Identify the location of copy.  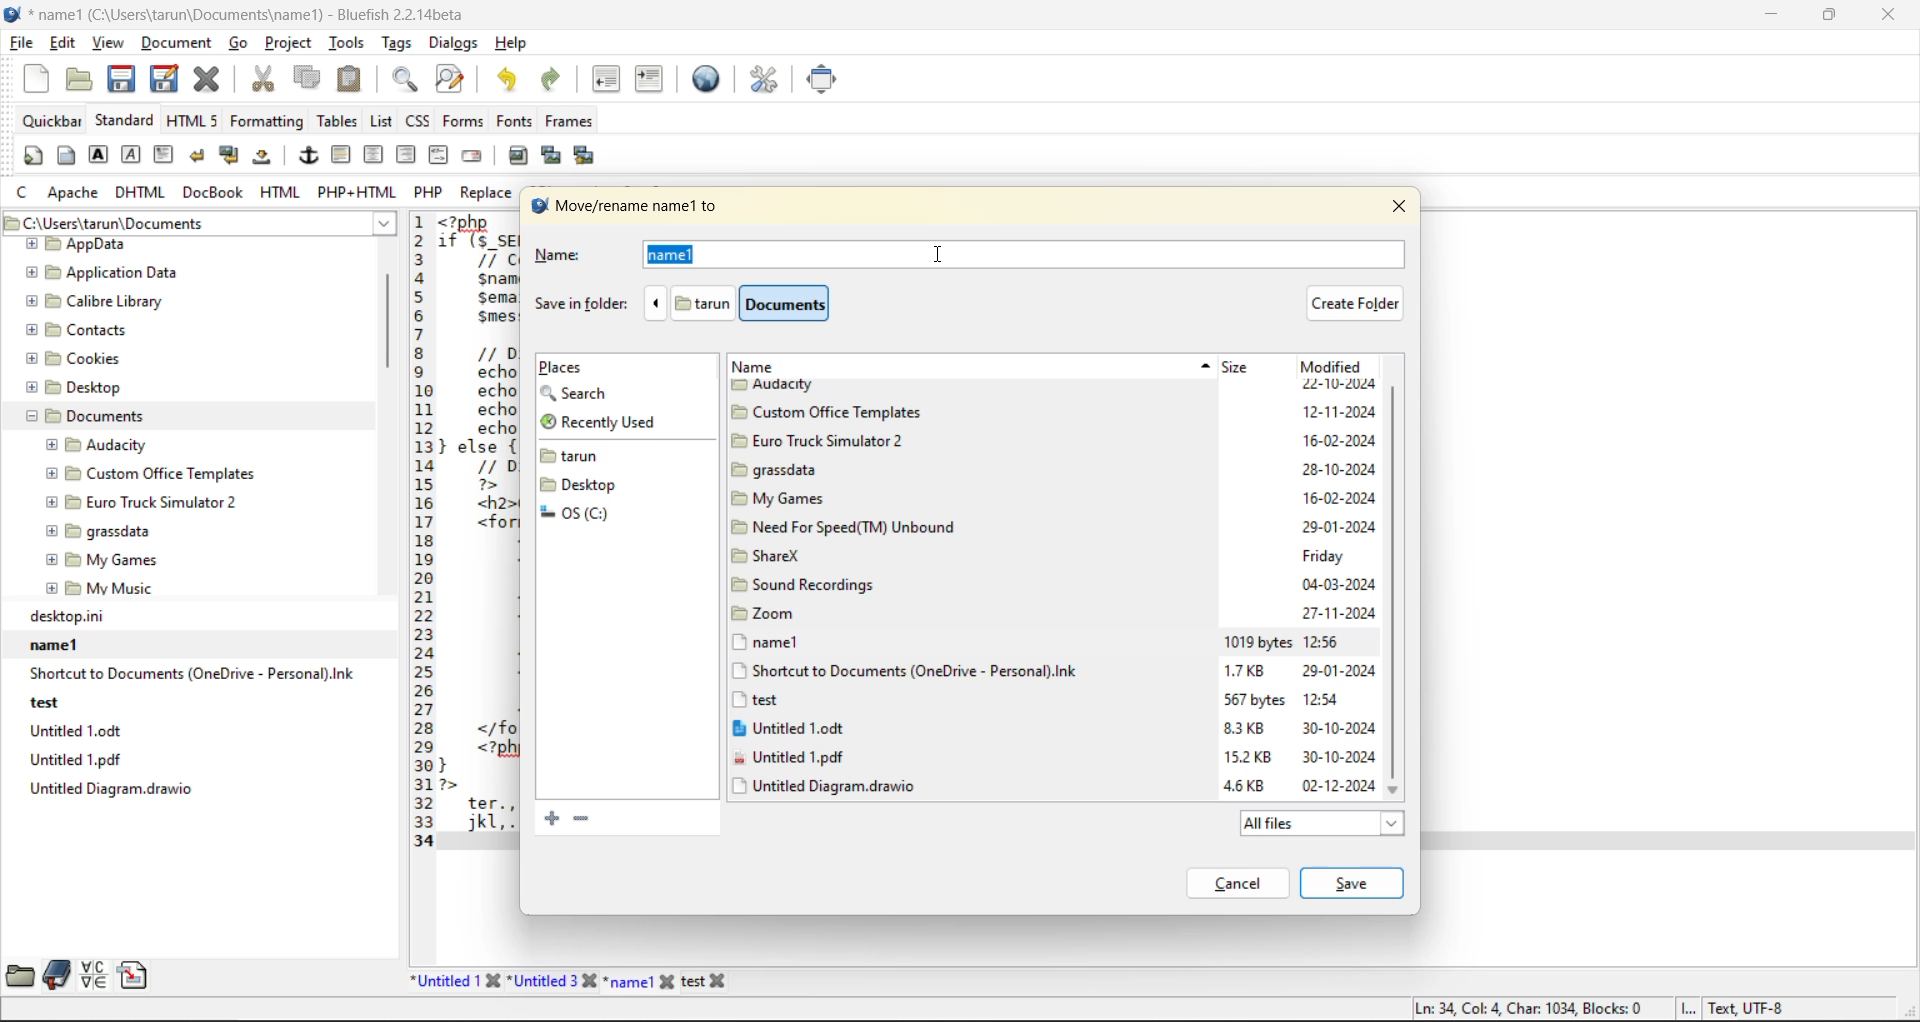
(310, 79).